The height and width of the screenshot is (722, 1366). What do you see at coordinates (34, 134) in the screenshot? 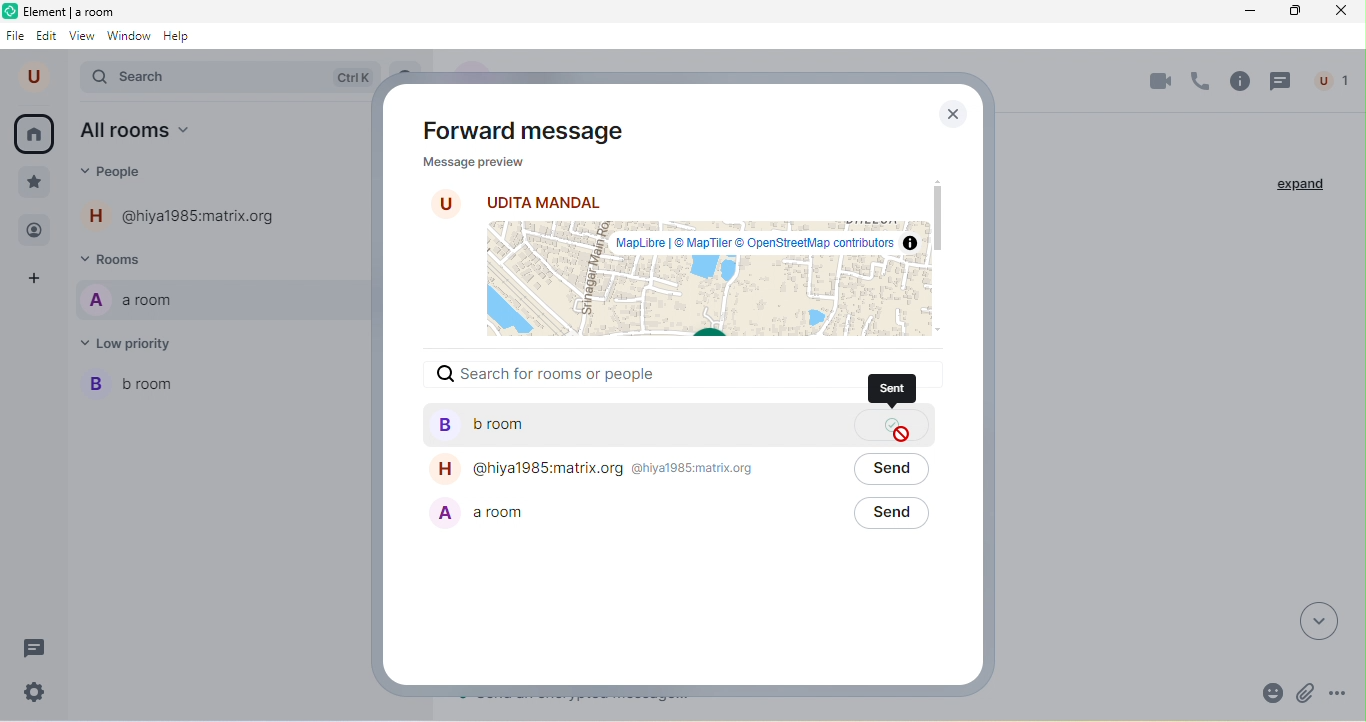
I see `home` at bounding box center [34, 134].